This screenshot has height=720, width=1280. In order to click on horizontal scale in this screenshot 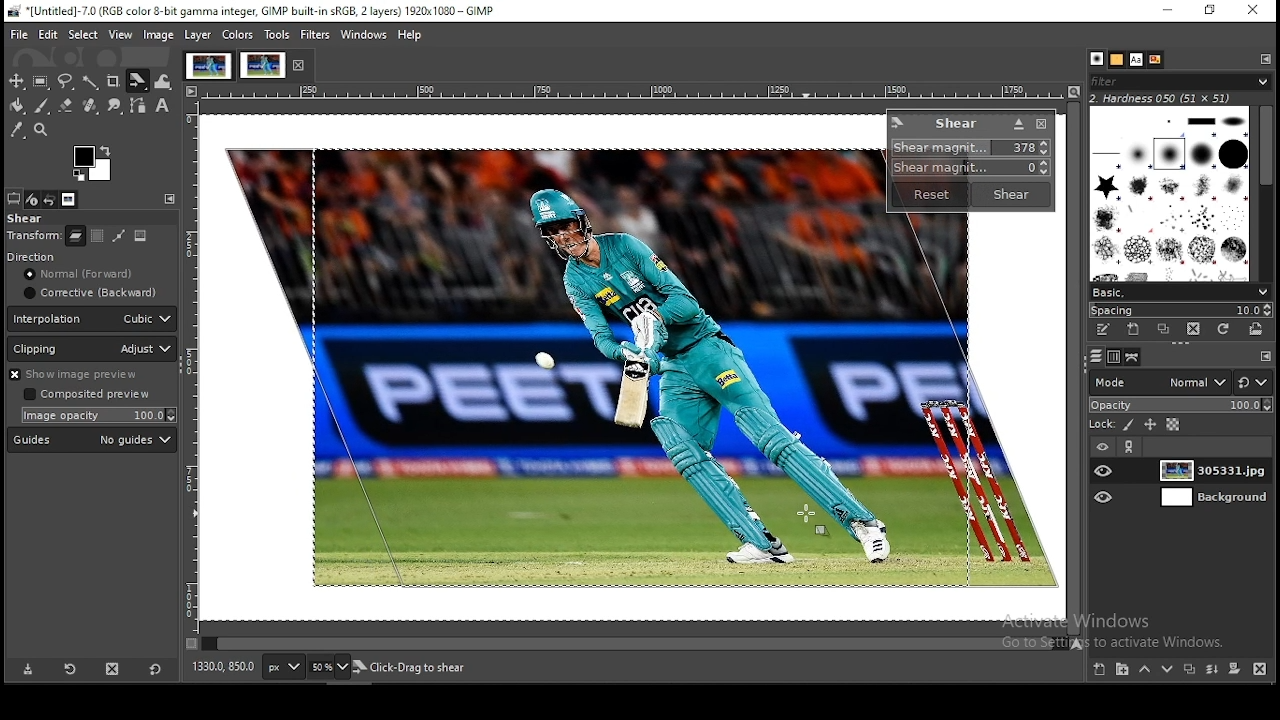, I will do `click(632, 93)`.